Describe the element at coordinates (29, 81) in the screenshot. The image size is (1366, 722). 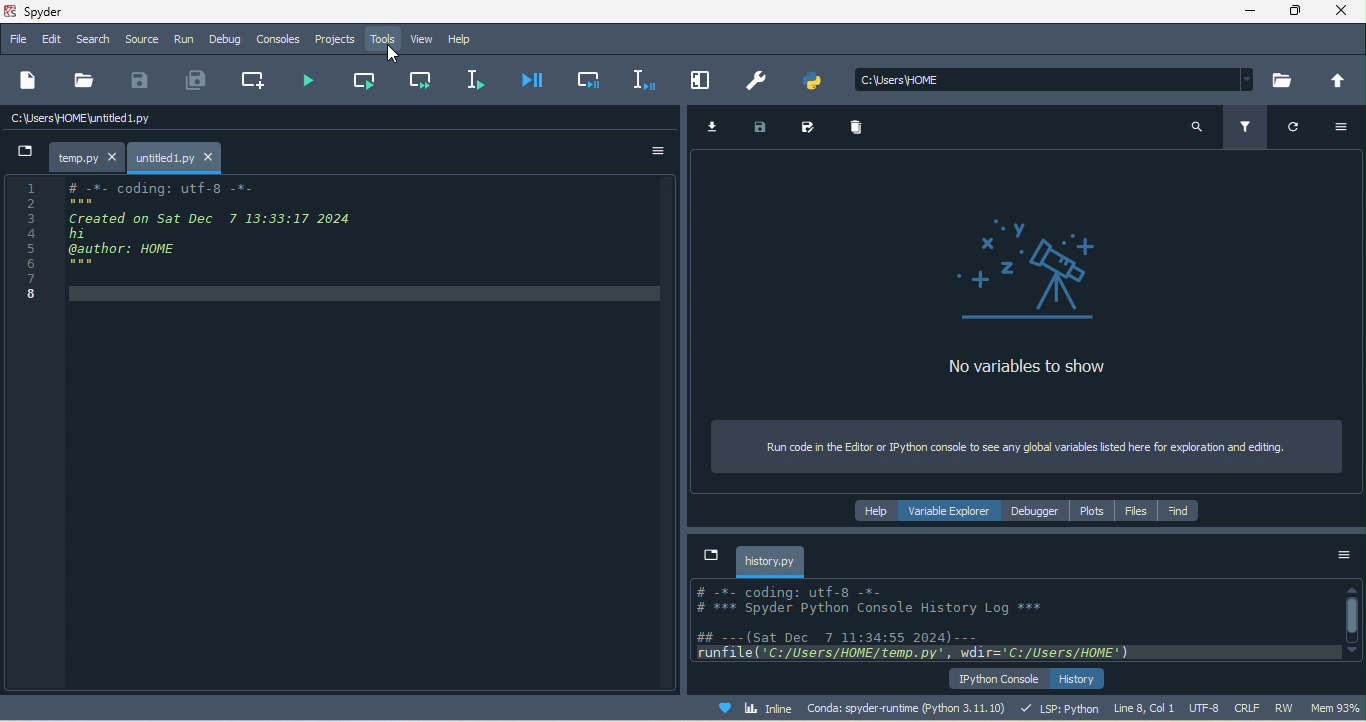
I see `new` at that location.